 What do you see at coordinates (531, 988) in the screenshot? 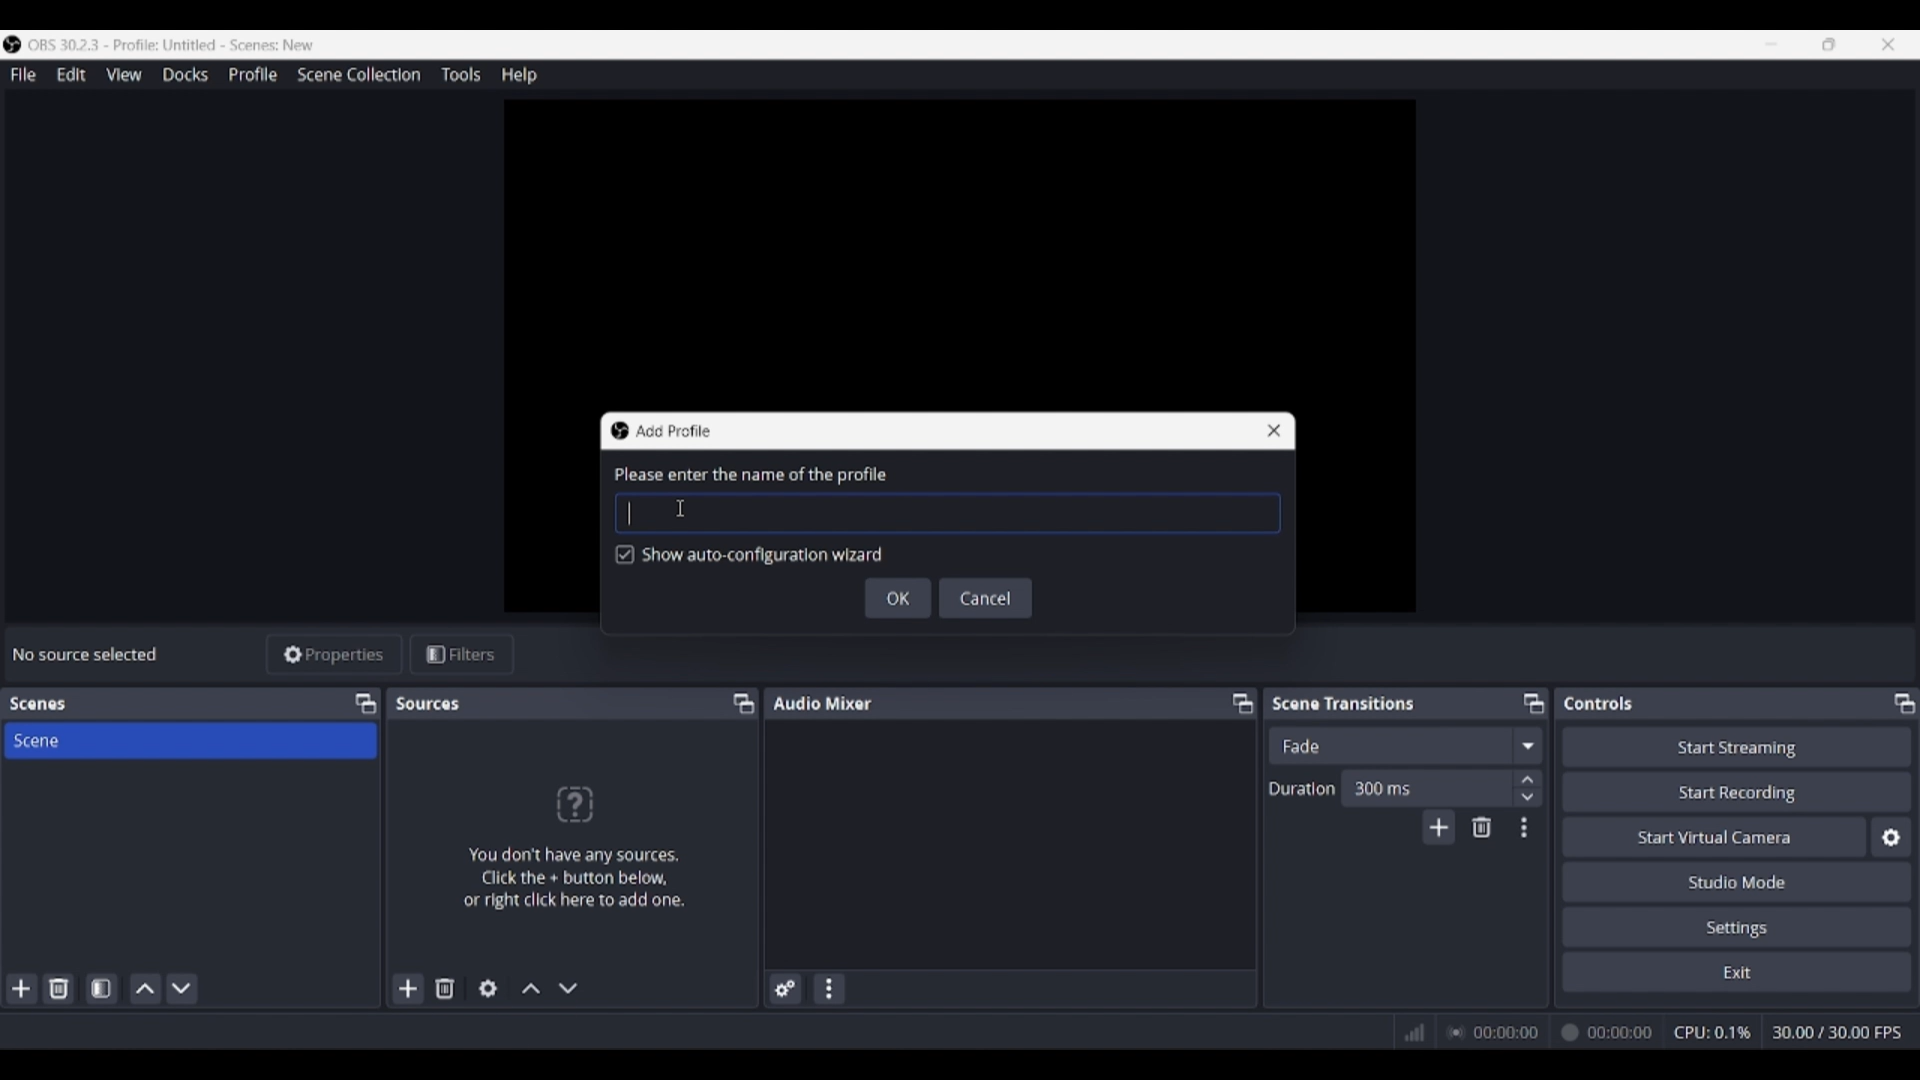
I see `Move source up` at bounding box center [531, 988].